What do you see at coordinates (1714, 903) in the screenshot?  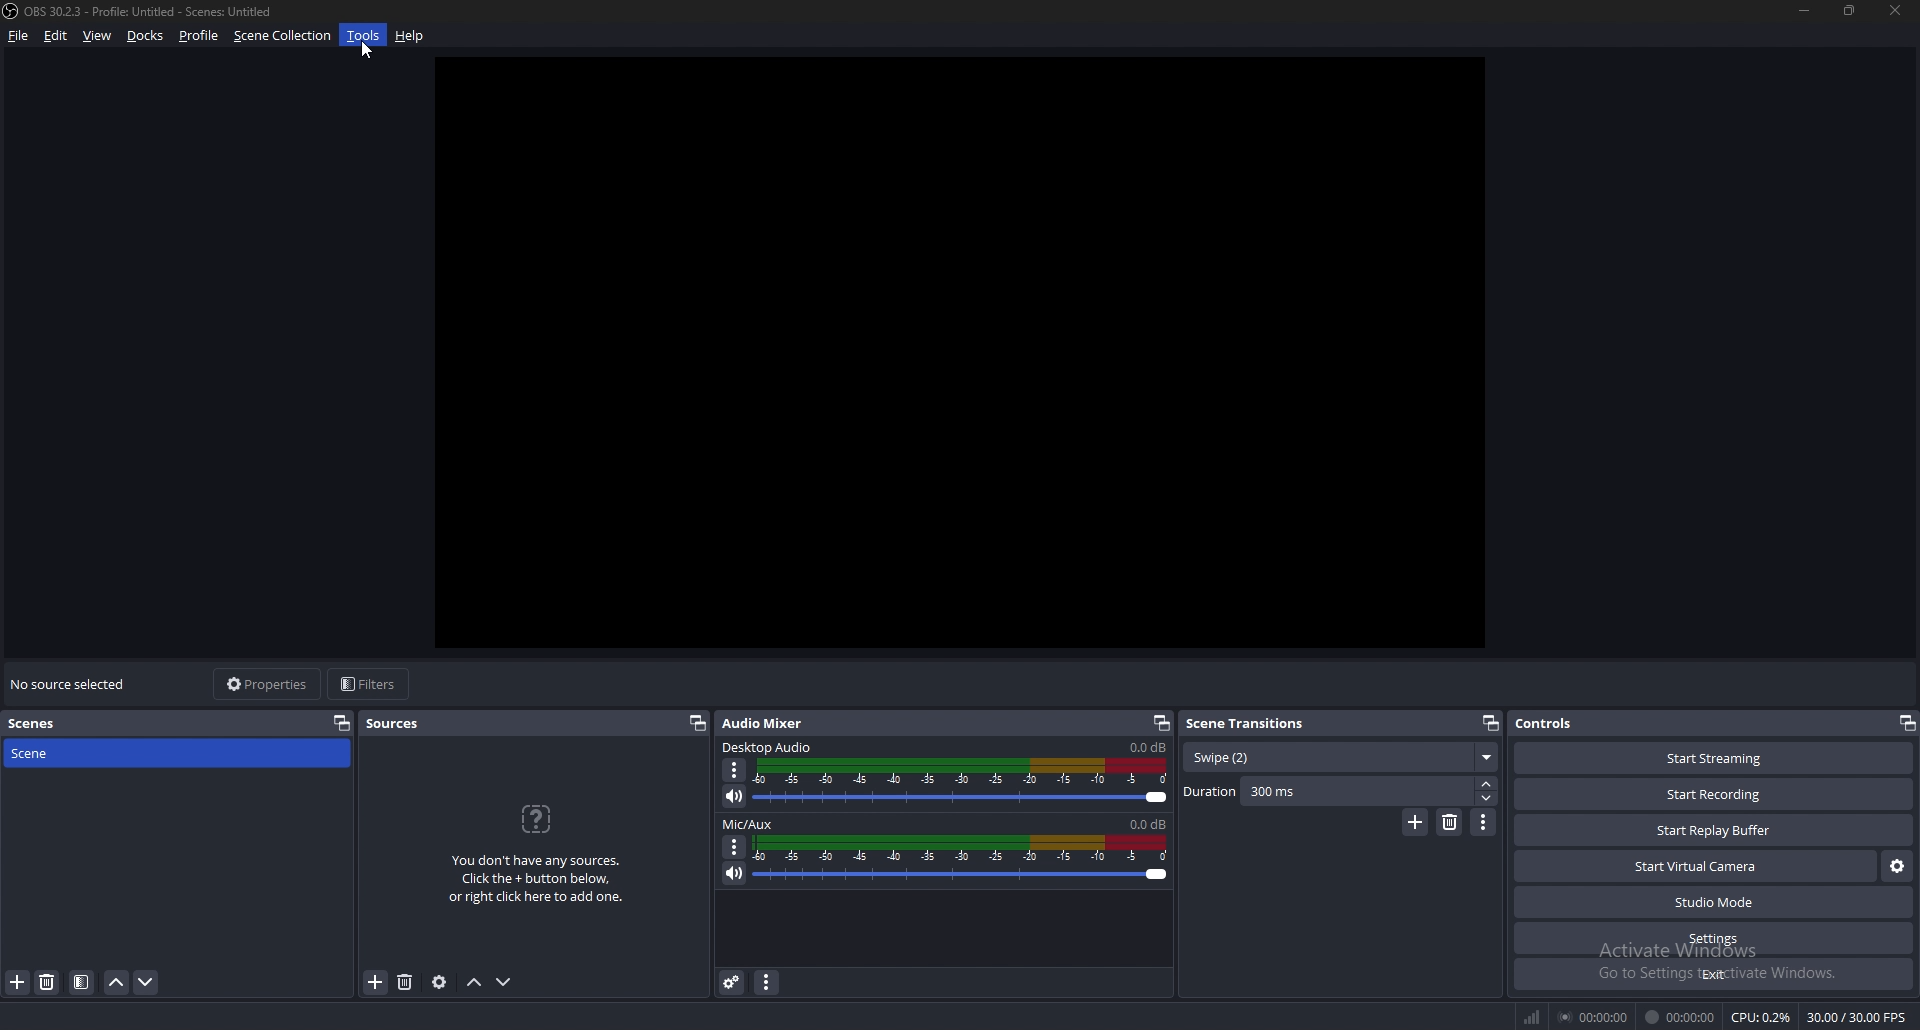 I see `studio mode` at bounding box center [1714, 903].